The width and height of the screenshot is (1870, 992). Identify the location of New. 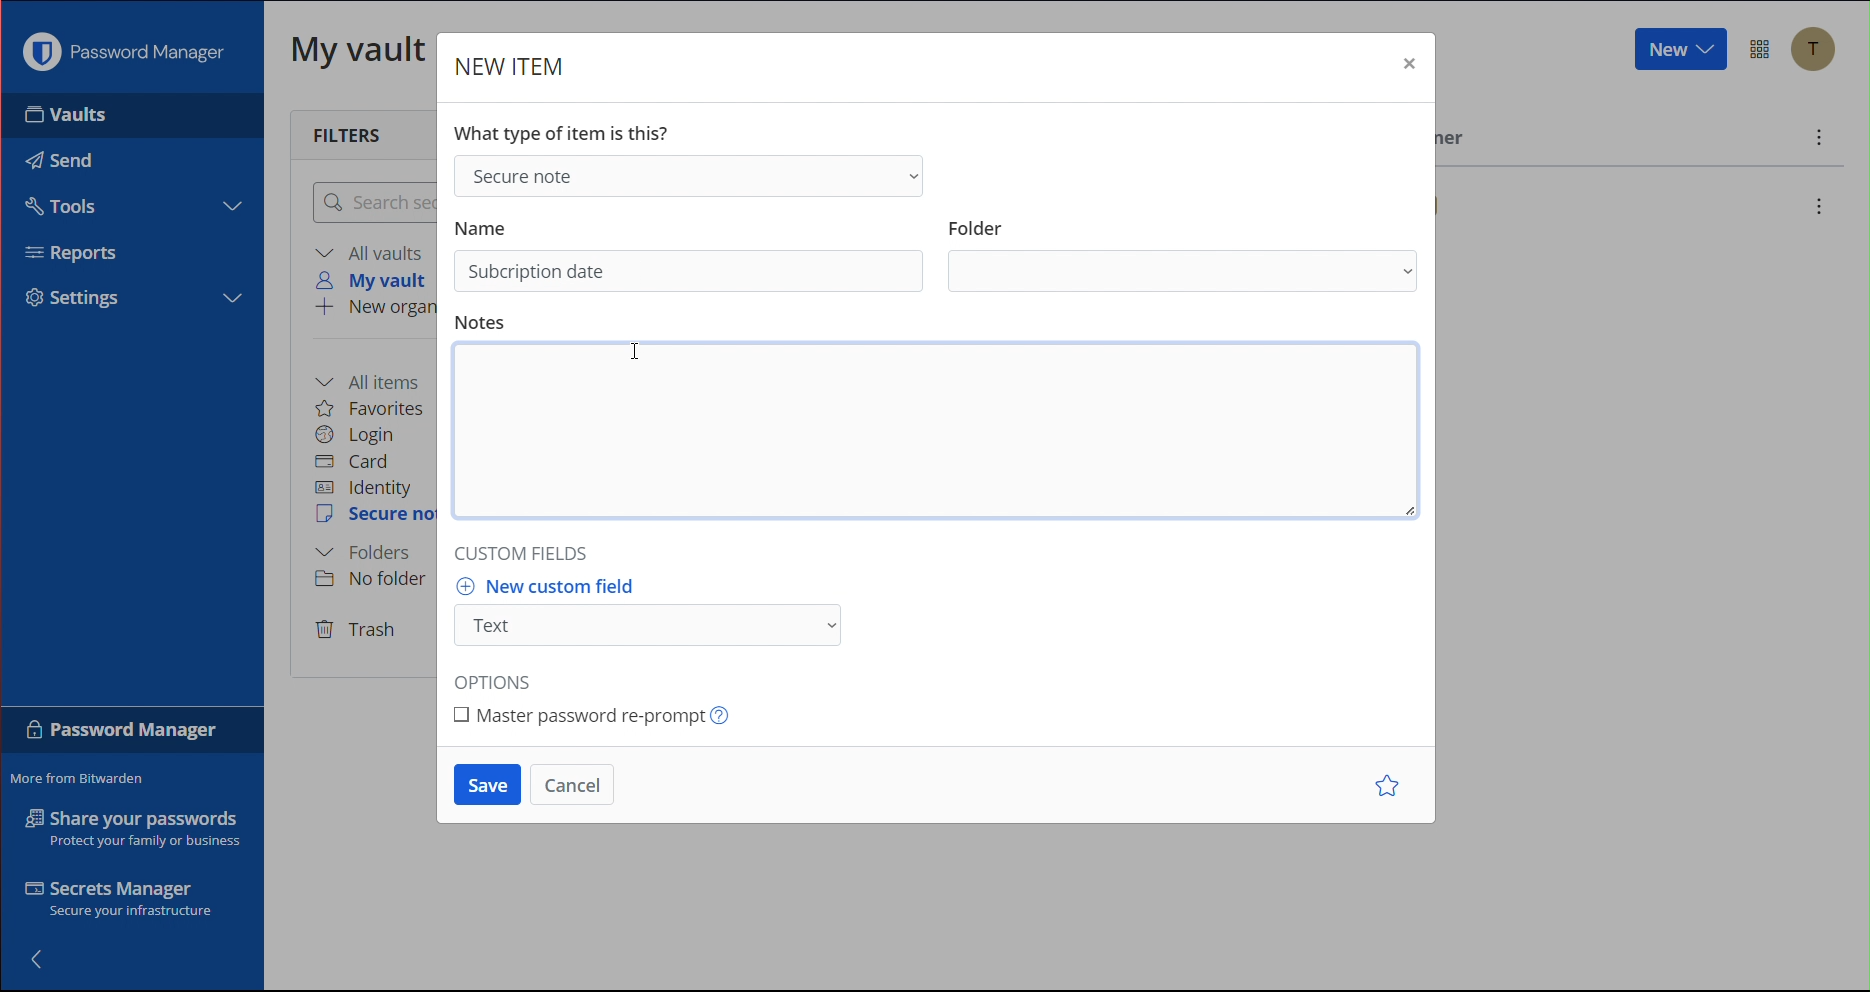
(1678, 50).